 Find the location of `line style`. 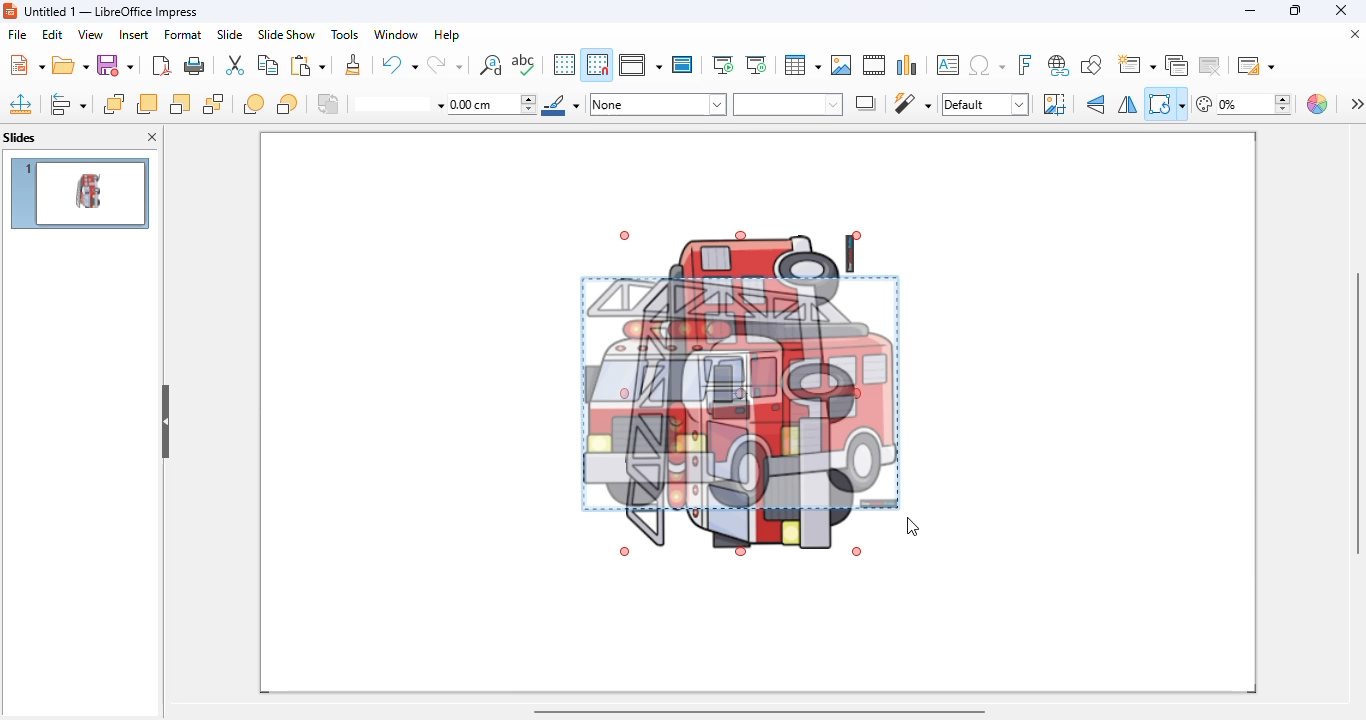

line style is located at coordinates (399, 105).